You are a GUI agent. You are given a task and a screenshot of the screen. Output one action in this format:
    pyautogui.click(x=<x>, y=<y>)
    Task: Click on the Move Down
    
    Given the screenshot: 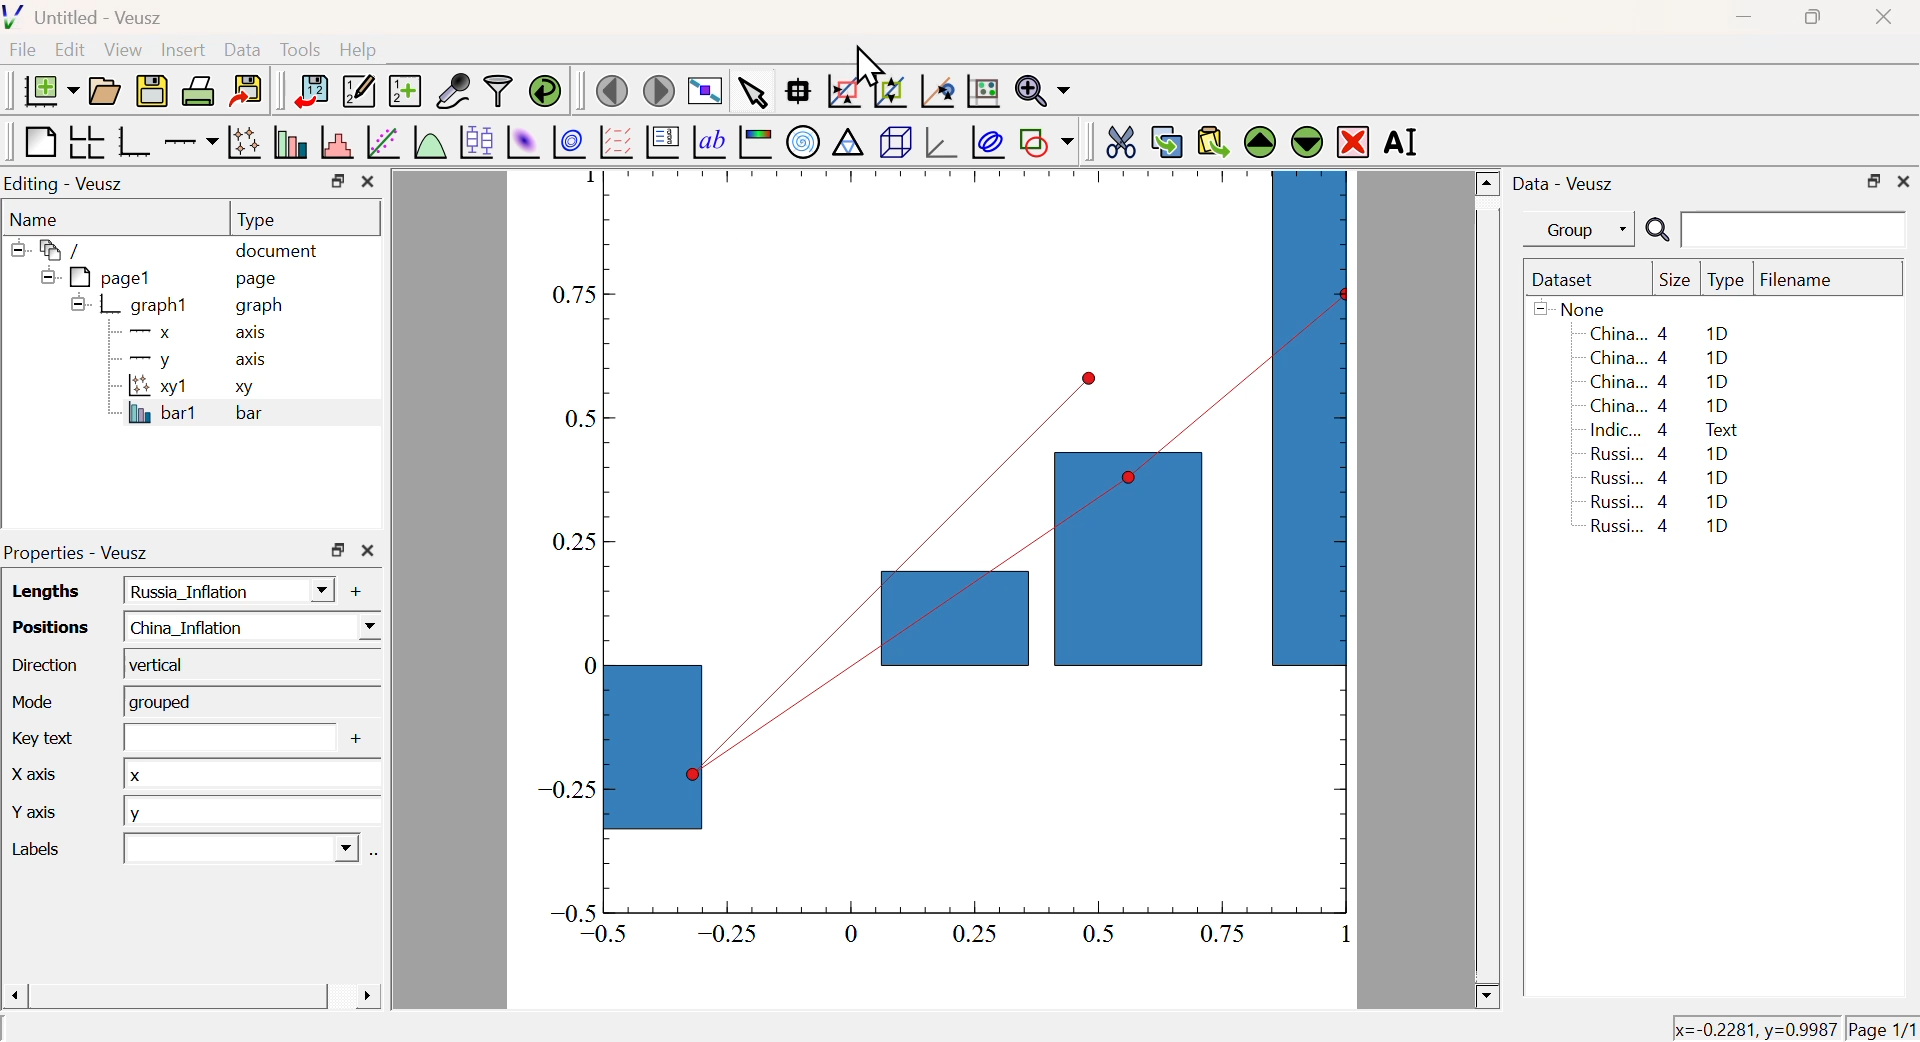 What is the action you would take?
    pyautogui.click(x=1306, y=141)
    